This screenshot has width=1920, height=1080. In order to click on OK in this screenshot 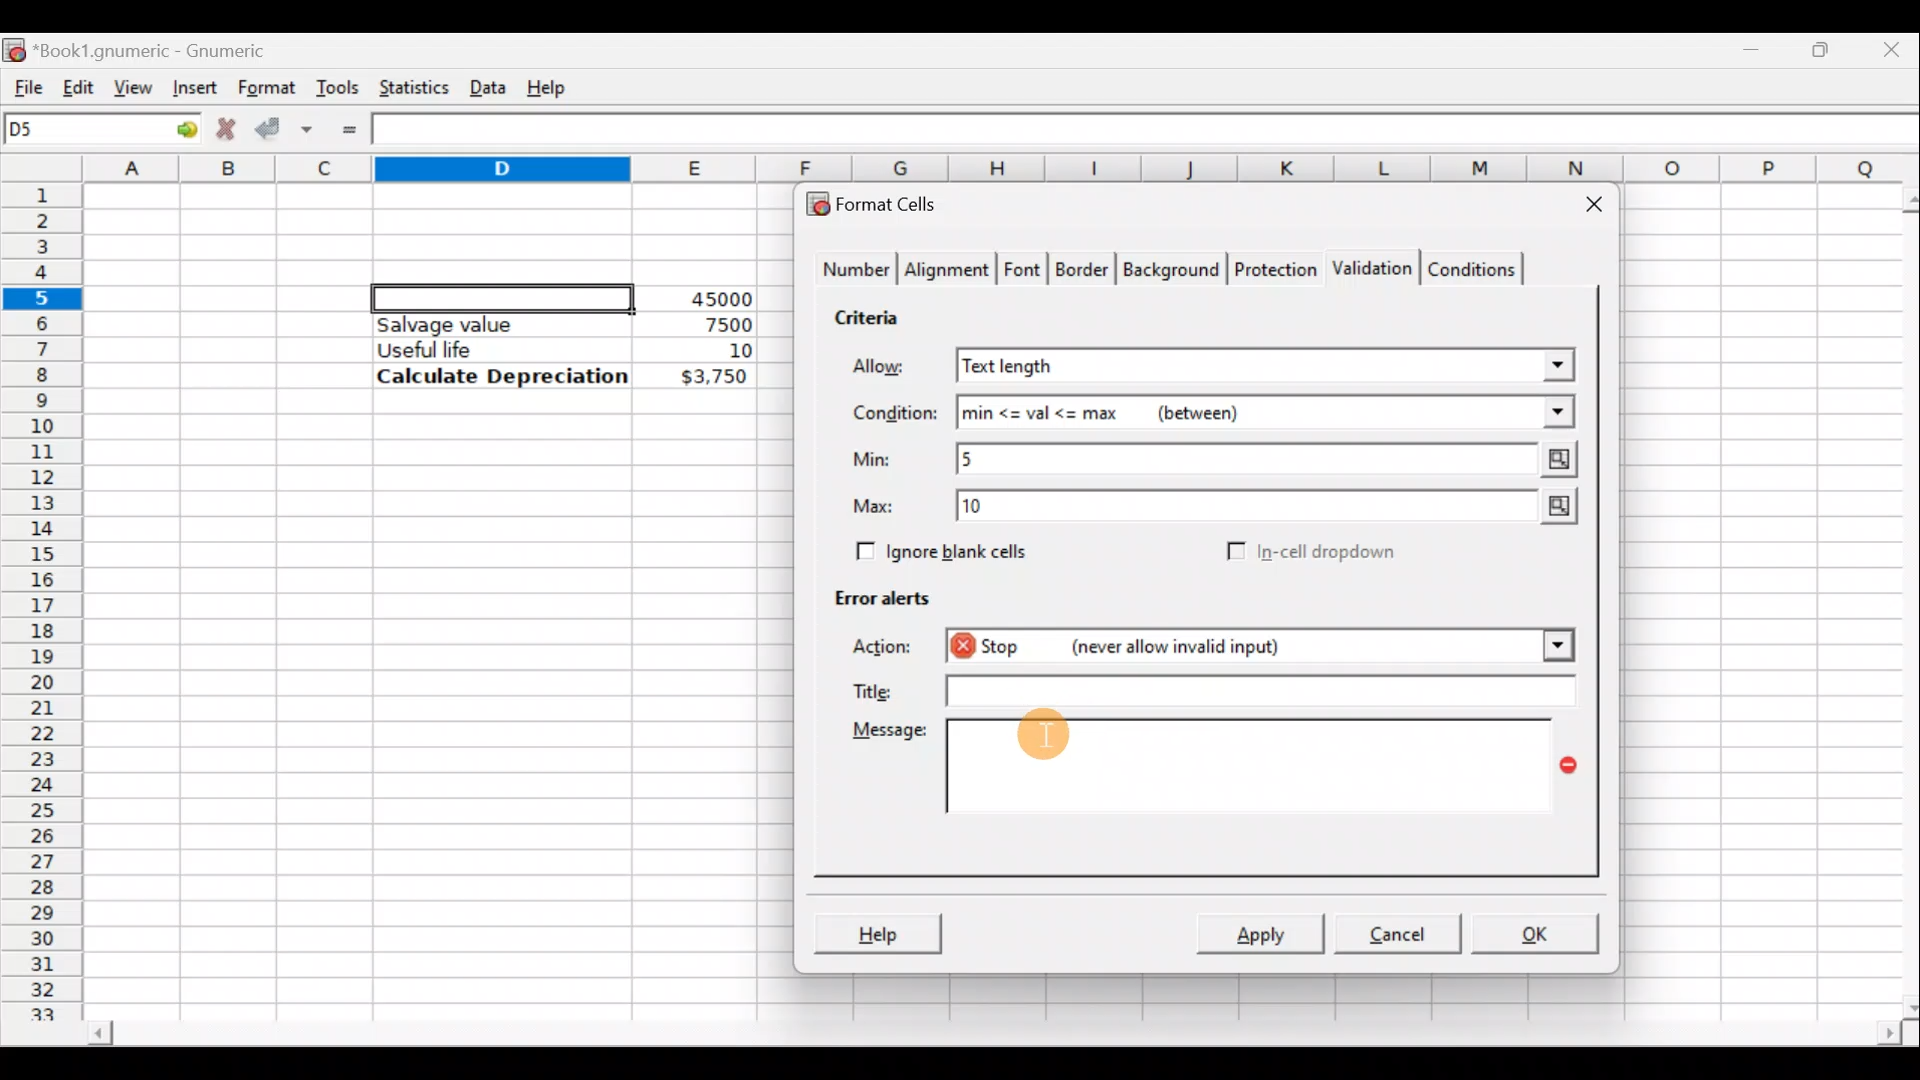, I will do `click(1532, 933)`.